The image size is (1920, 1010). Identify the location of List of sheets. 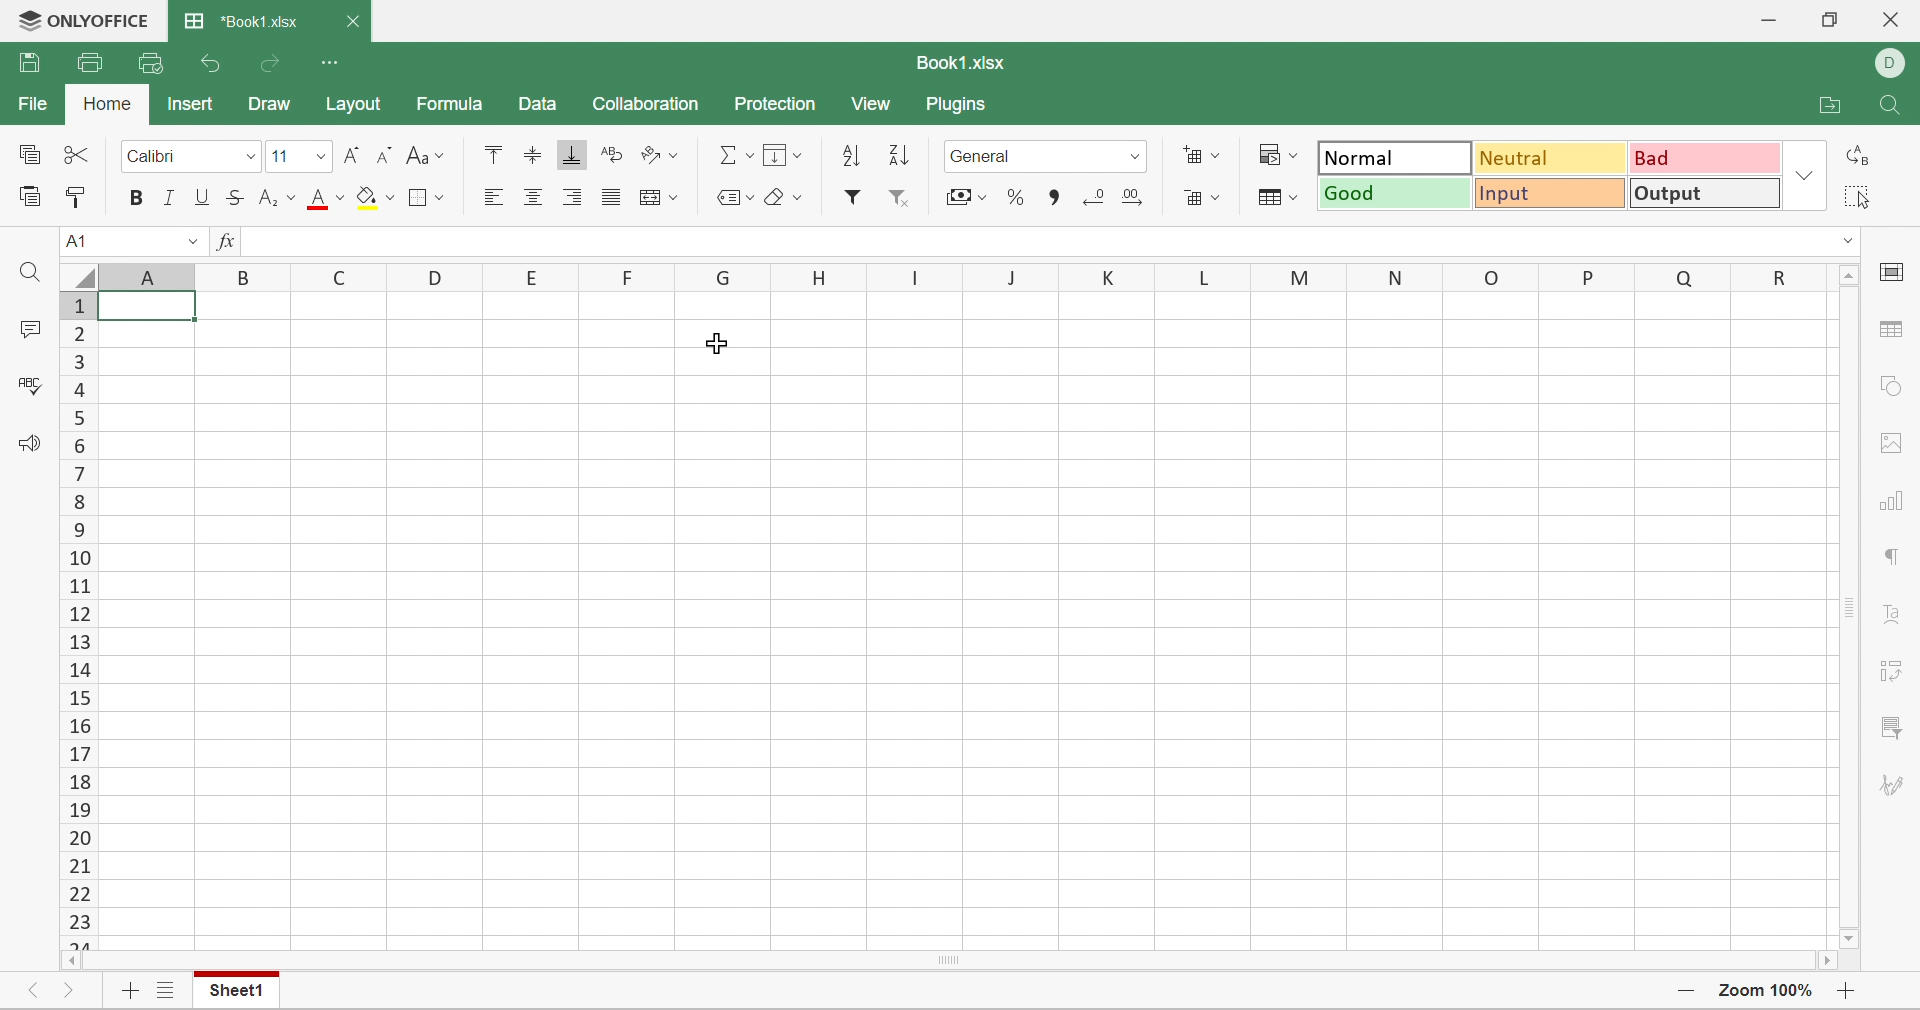
(169, 992).